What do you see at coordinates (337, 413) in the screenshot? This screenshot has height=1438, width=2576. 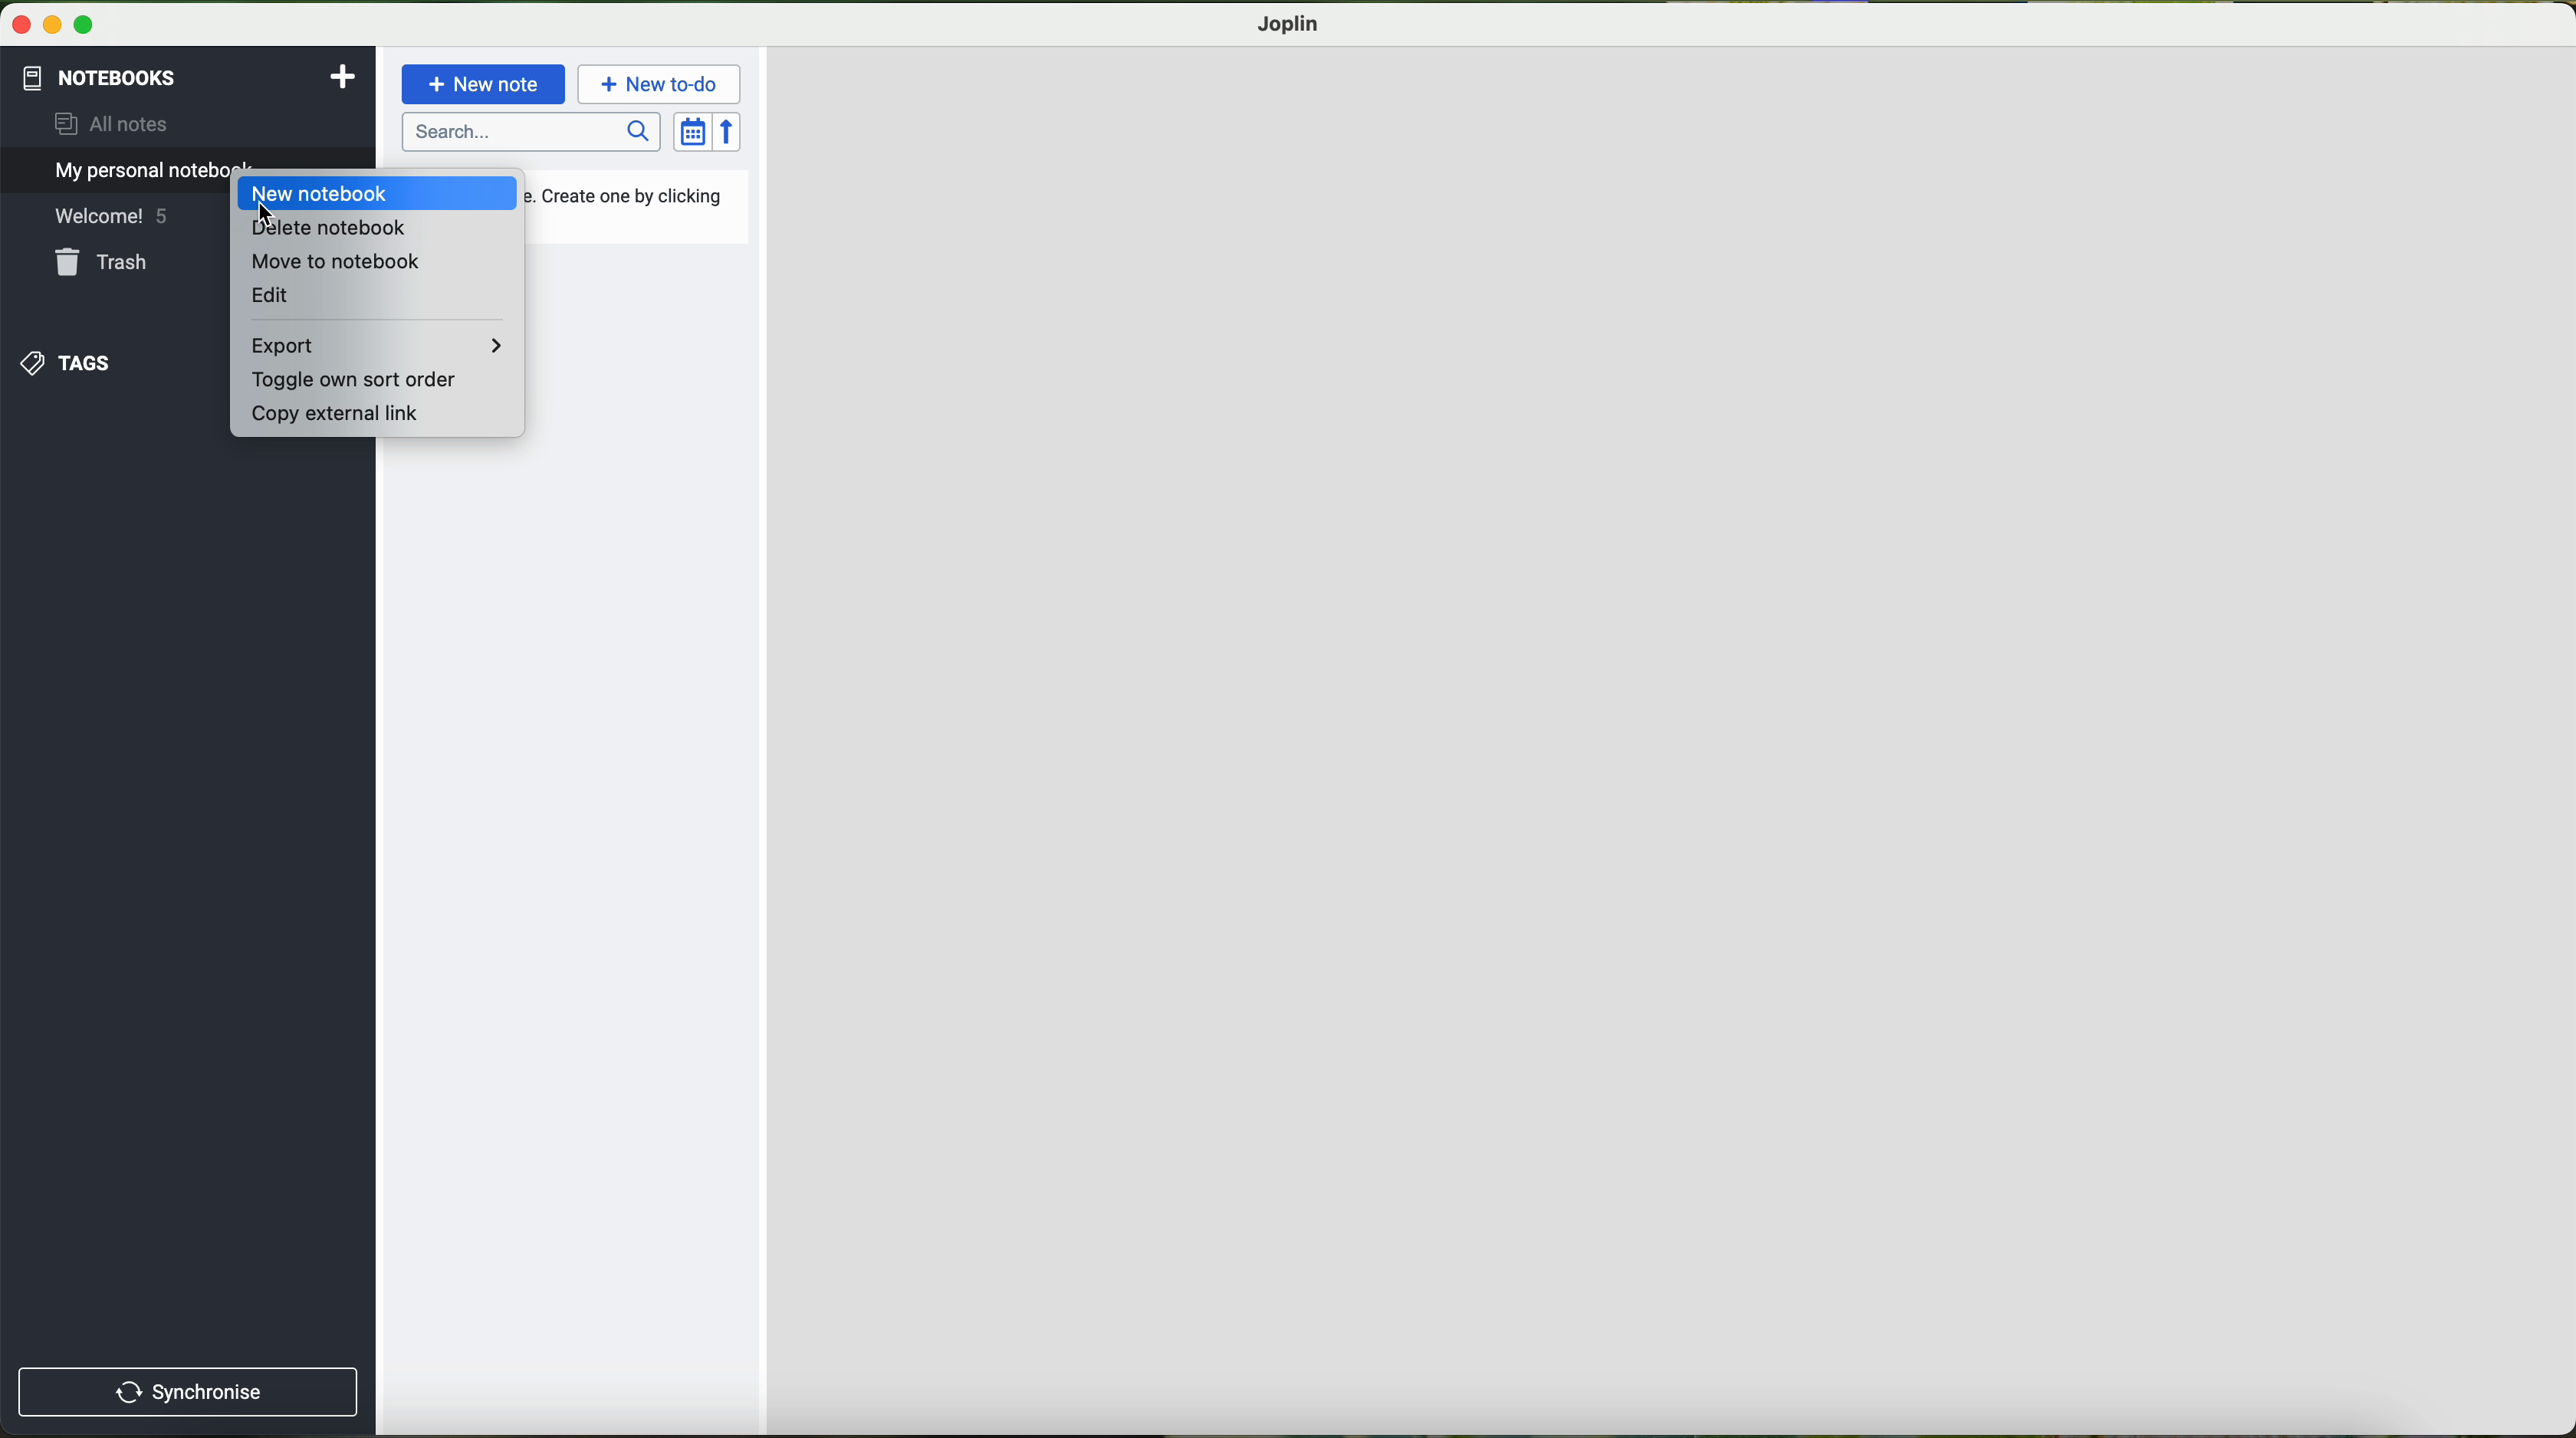 I see `copy external link` at bounding box center [337, 413].